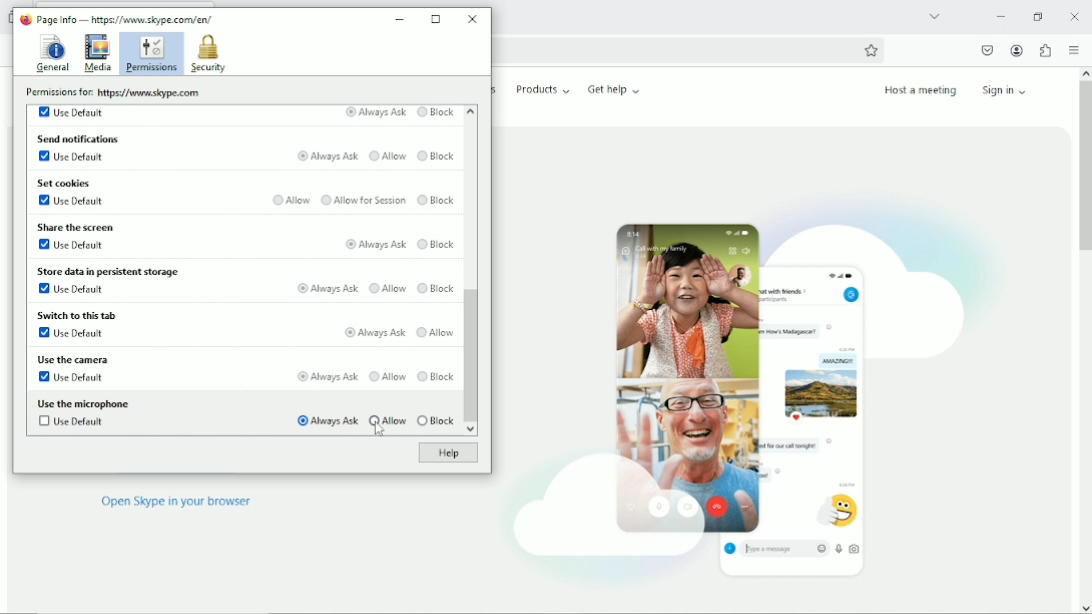 This screenshot has width=1092, height=614. I want to click on Use the microphone, so click(84, 403).